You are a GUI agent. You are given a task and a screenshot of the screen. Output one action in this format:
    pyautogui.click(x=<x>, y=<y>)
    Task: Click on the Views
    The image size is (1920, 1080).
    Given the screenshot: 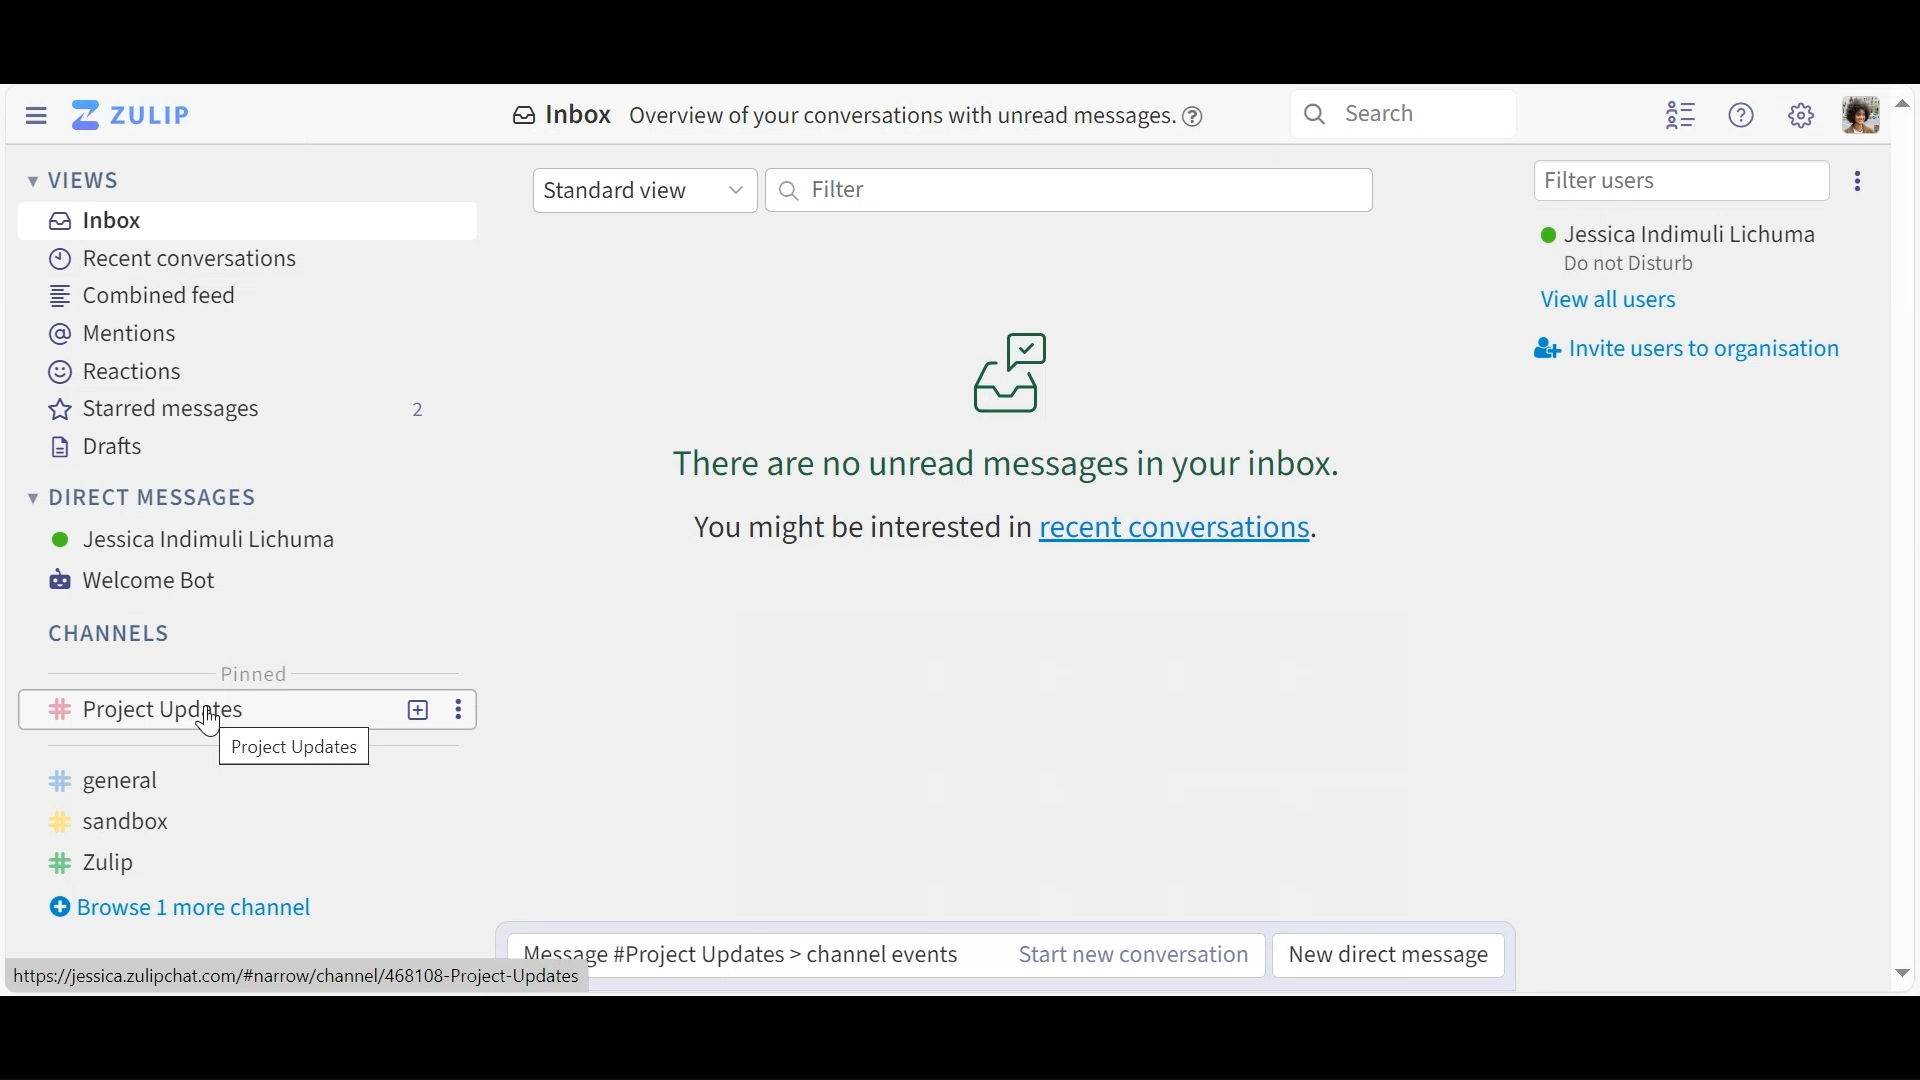 What is the action you would take?
    pyautogui.click(x=76, y=182)
    